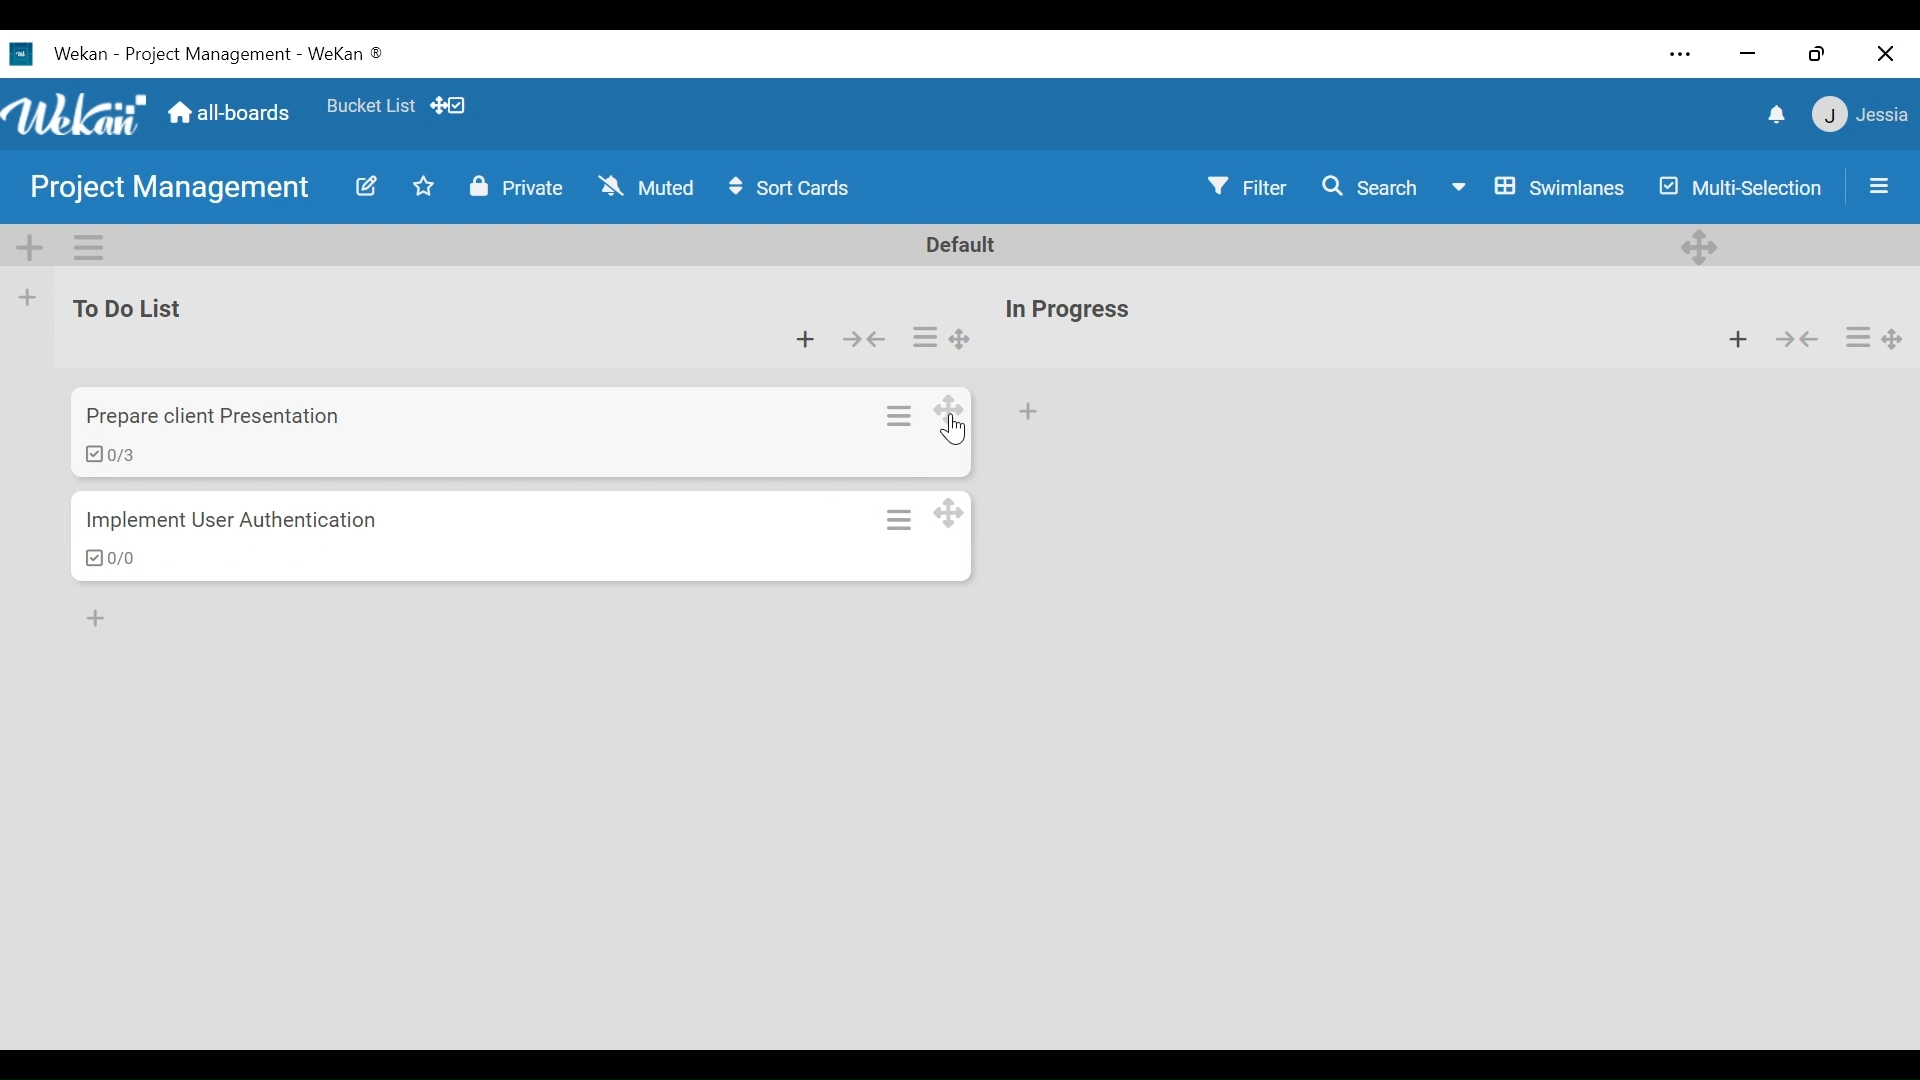  Describe the element at coordinates (369, 188) in the screenshot. I see `Edit` at that location.